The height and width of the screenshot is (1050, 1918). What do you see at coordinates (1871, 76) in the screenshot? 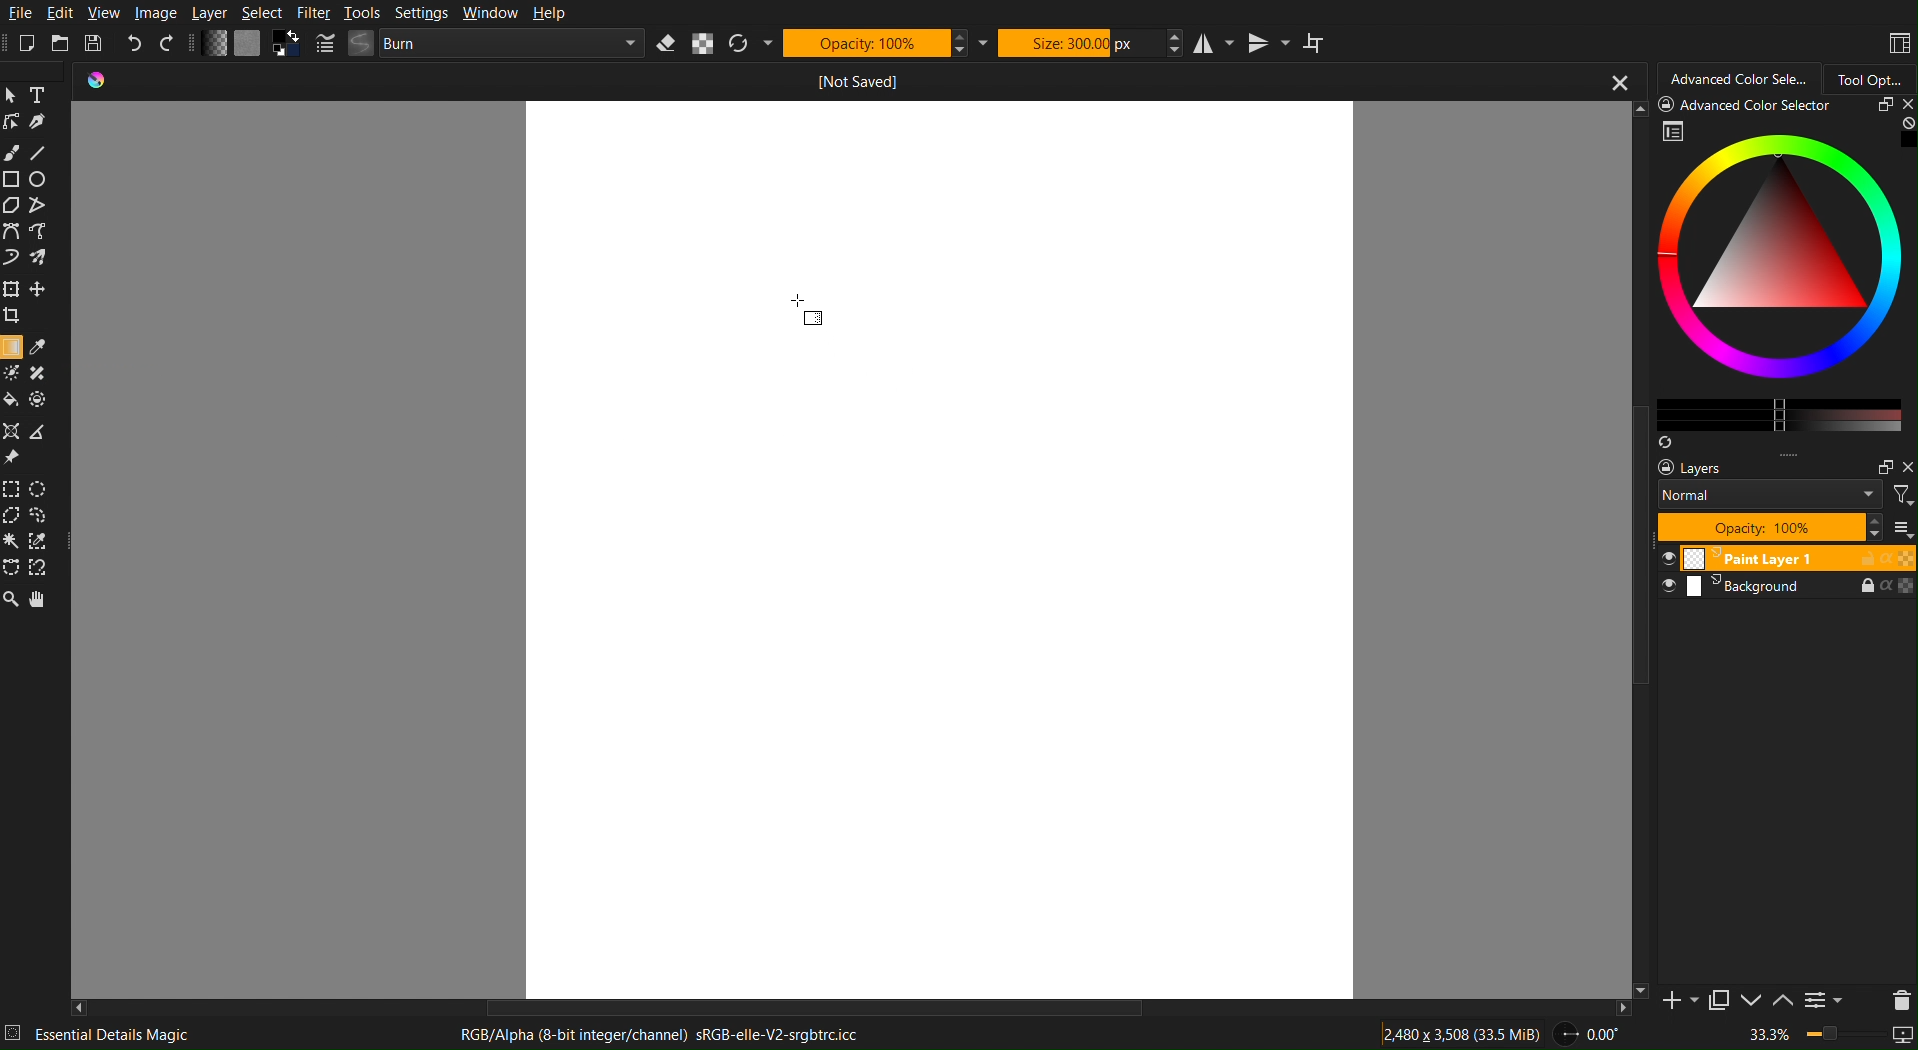
I see `Tool Options` at bounding box center [1871, 76].